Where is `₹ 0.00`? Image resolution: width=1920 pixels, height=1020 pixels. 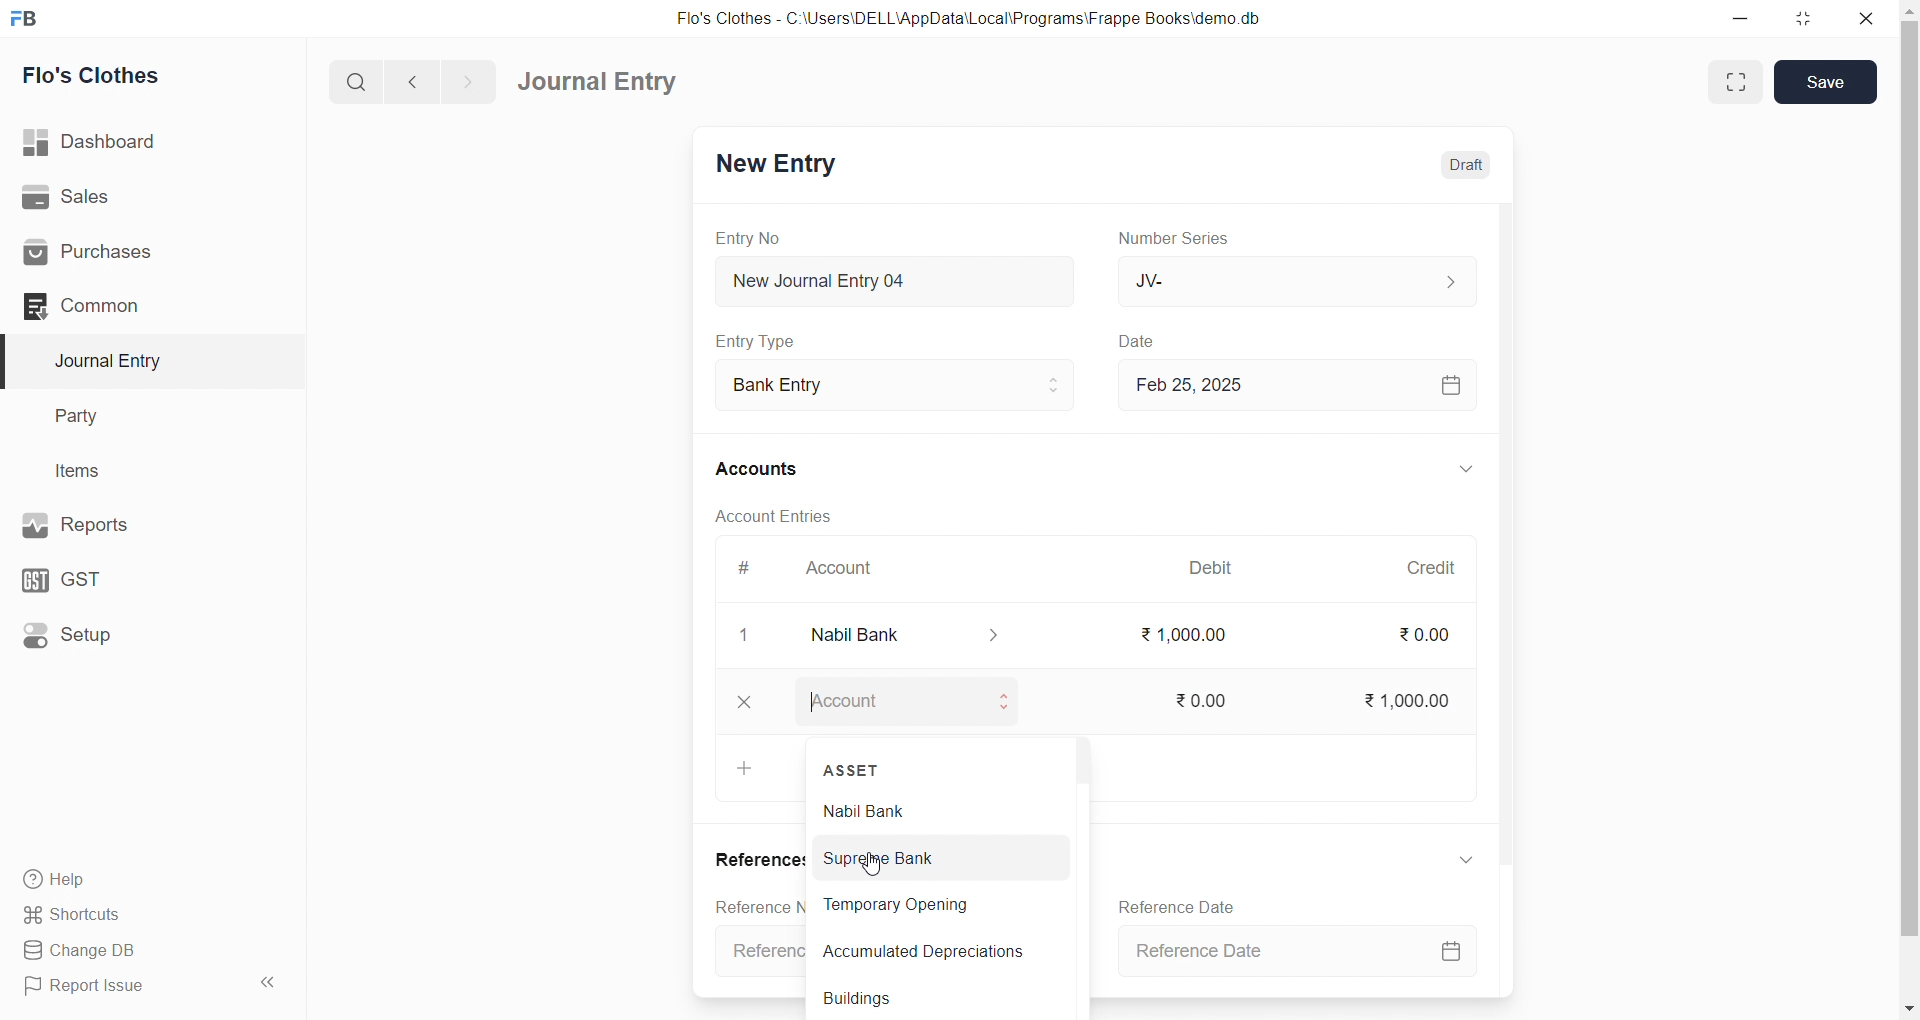
₹ 0.00 is located at coordinates (1432, 639).